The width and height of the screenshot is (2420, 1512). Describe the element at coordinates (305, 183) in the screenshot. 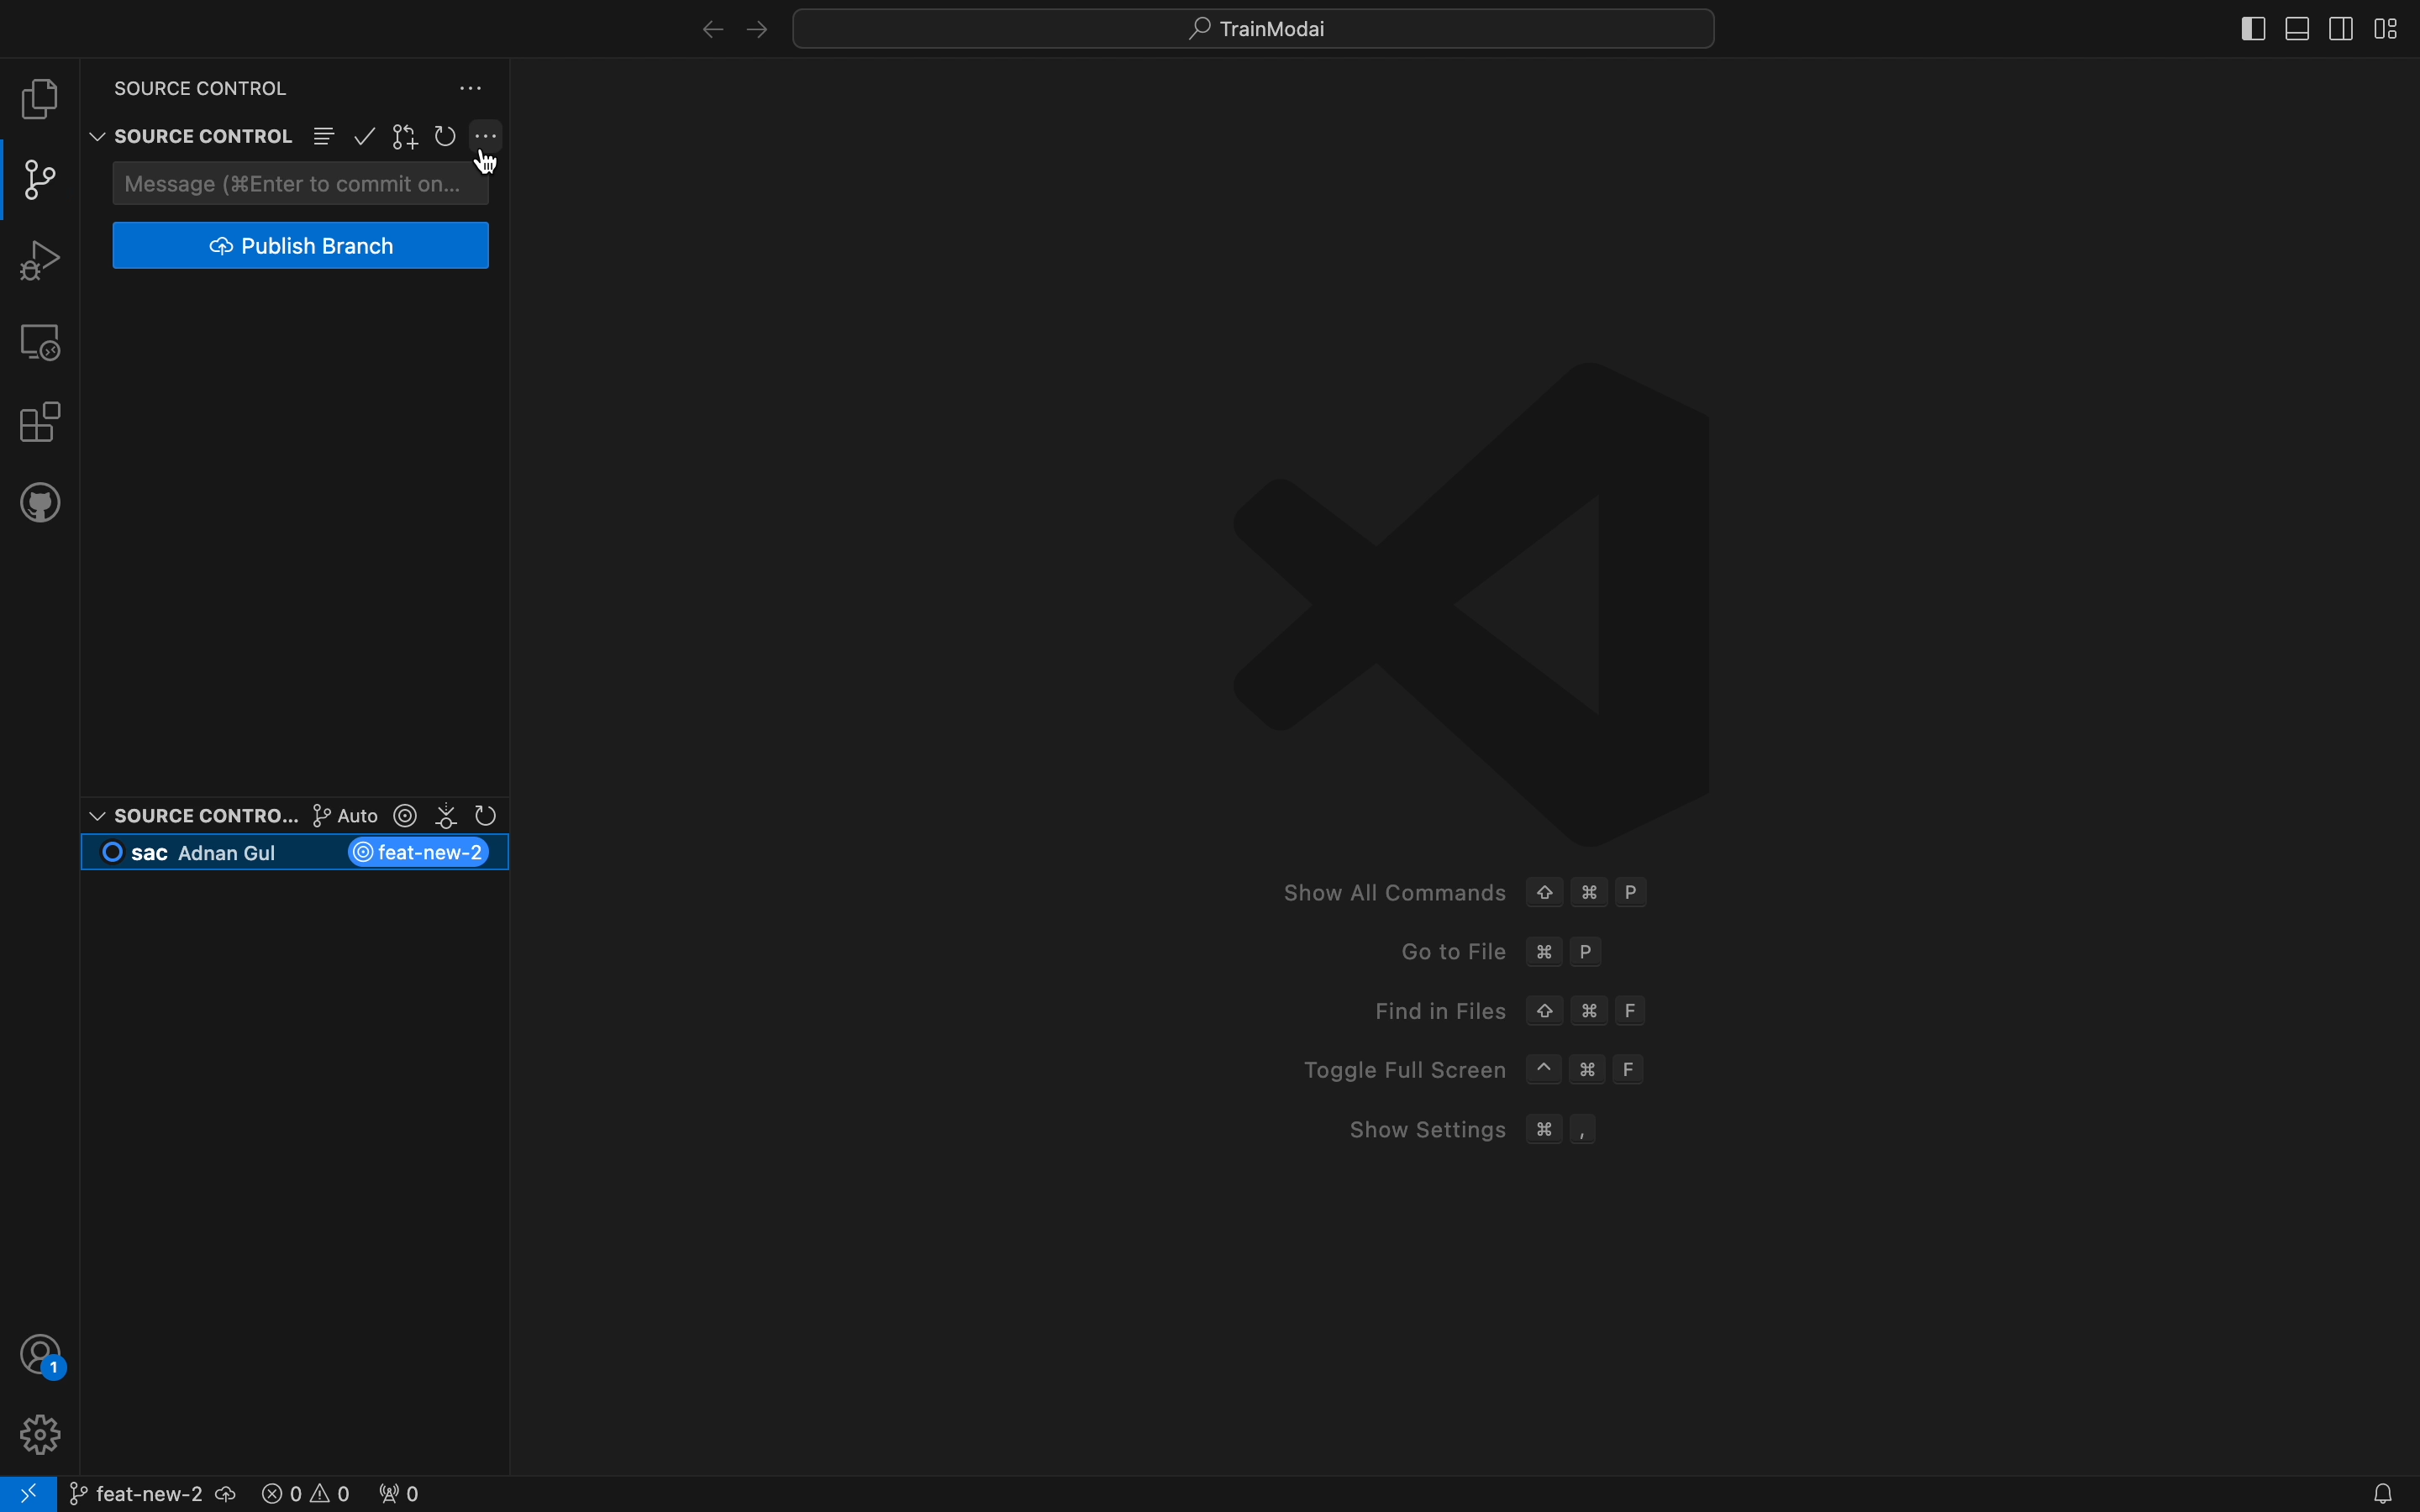

I see `commit message` at that location.